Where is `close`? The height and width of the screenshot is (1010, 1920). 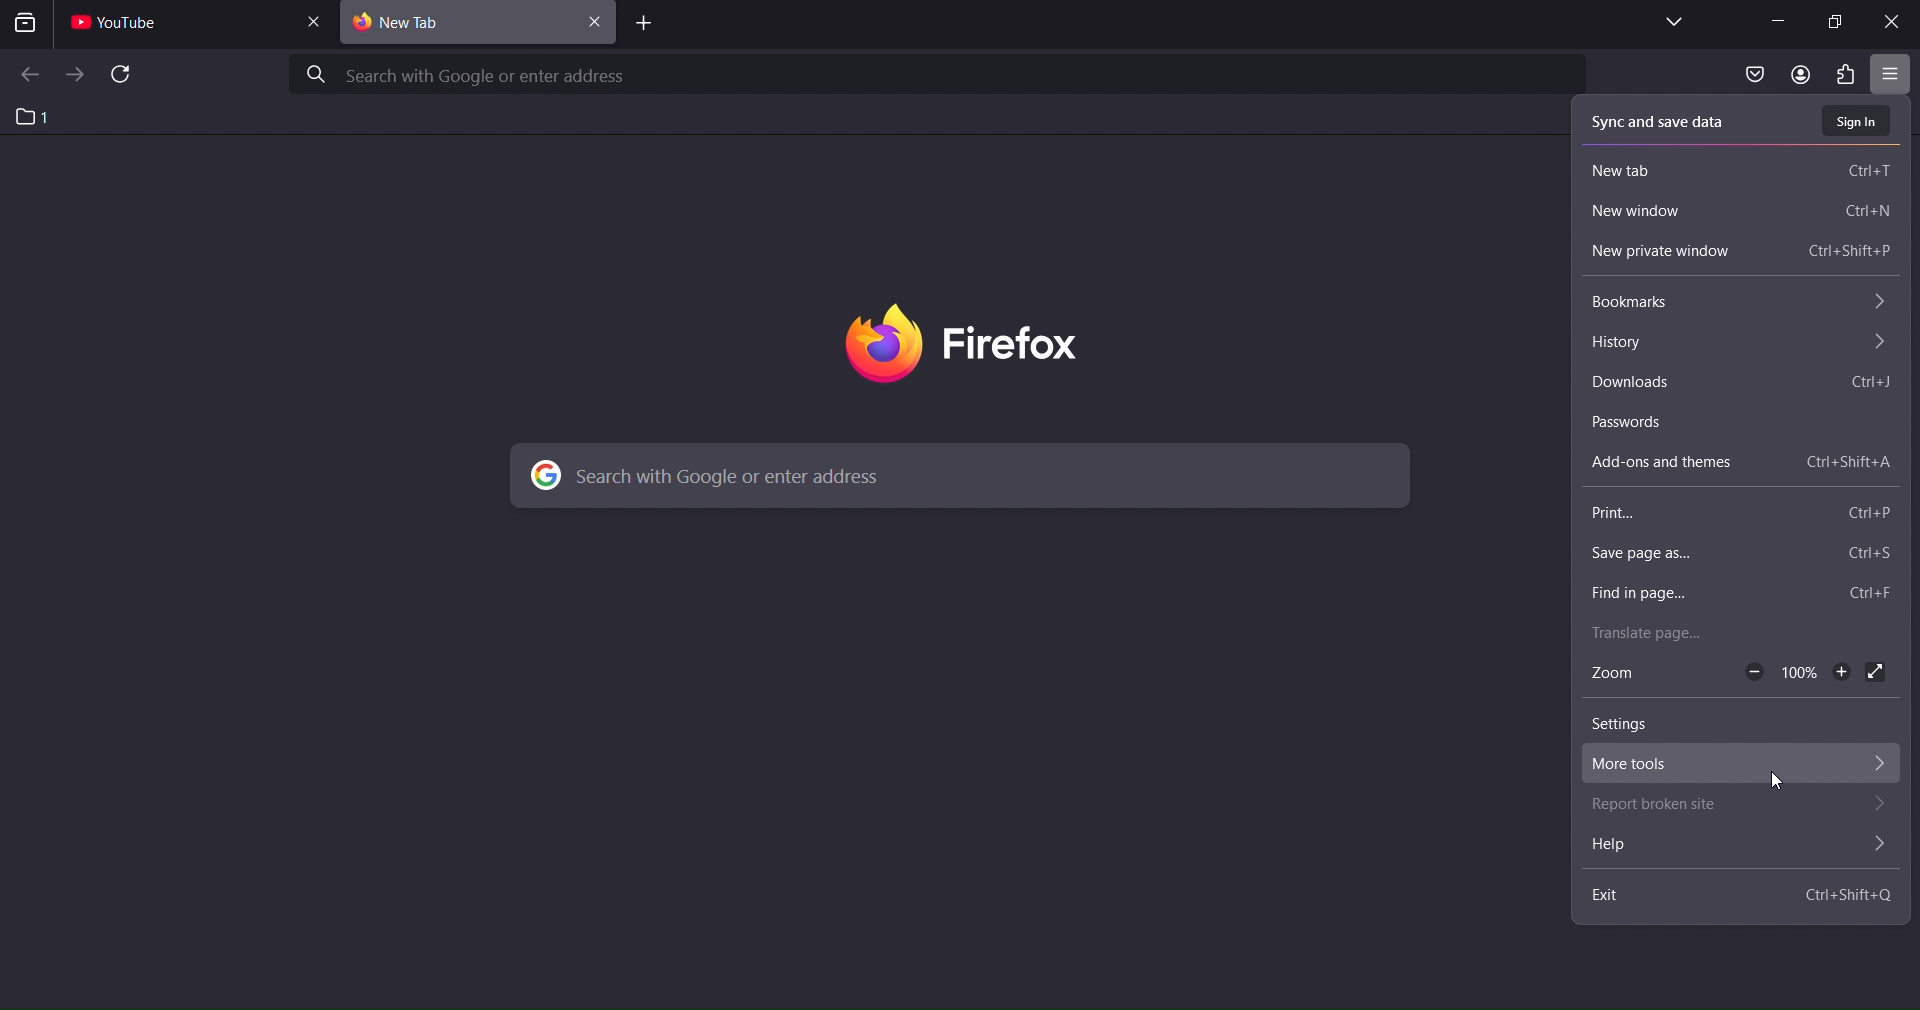
close is located at coordinates (597, 25).